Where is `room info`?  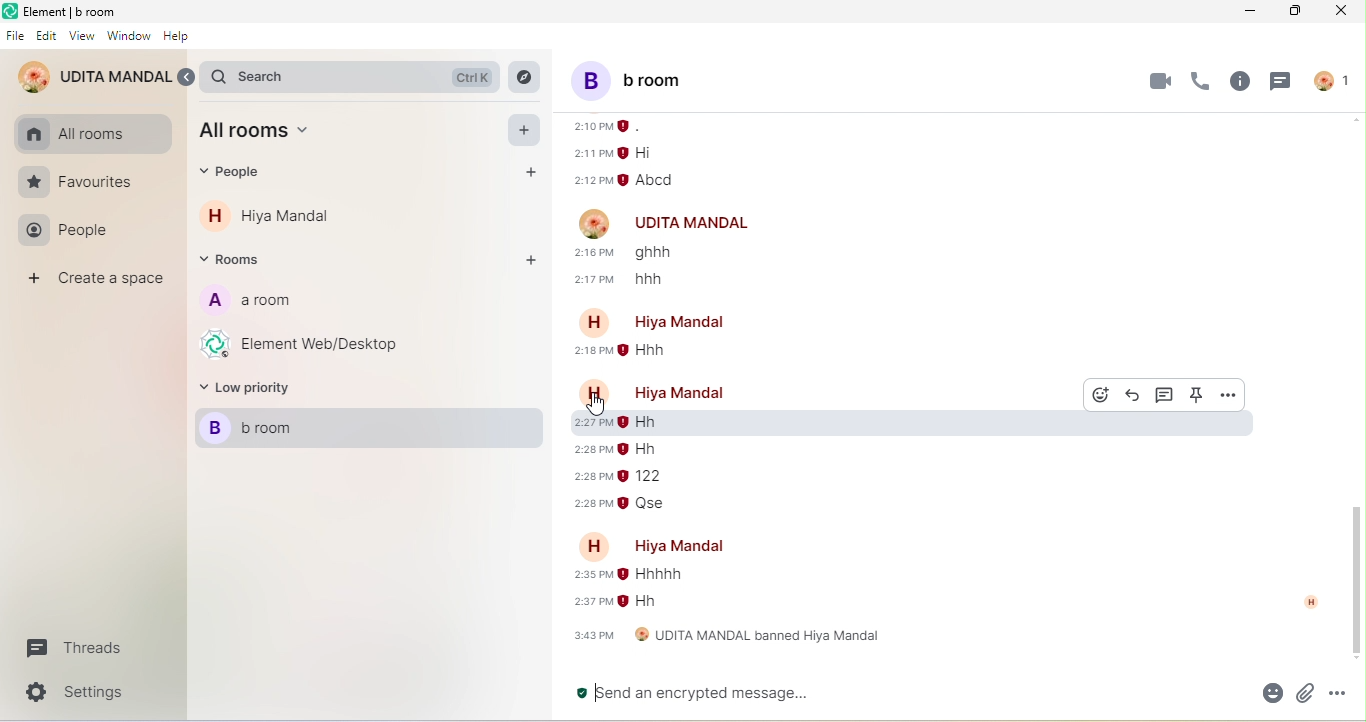
room info is located at coordinates (1240, 81).